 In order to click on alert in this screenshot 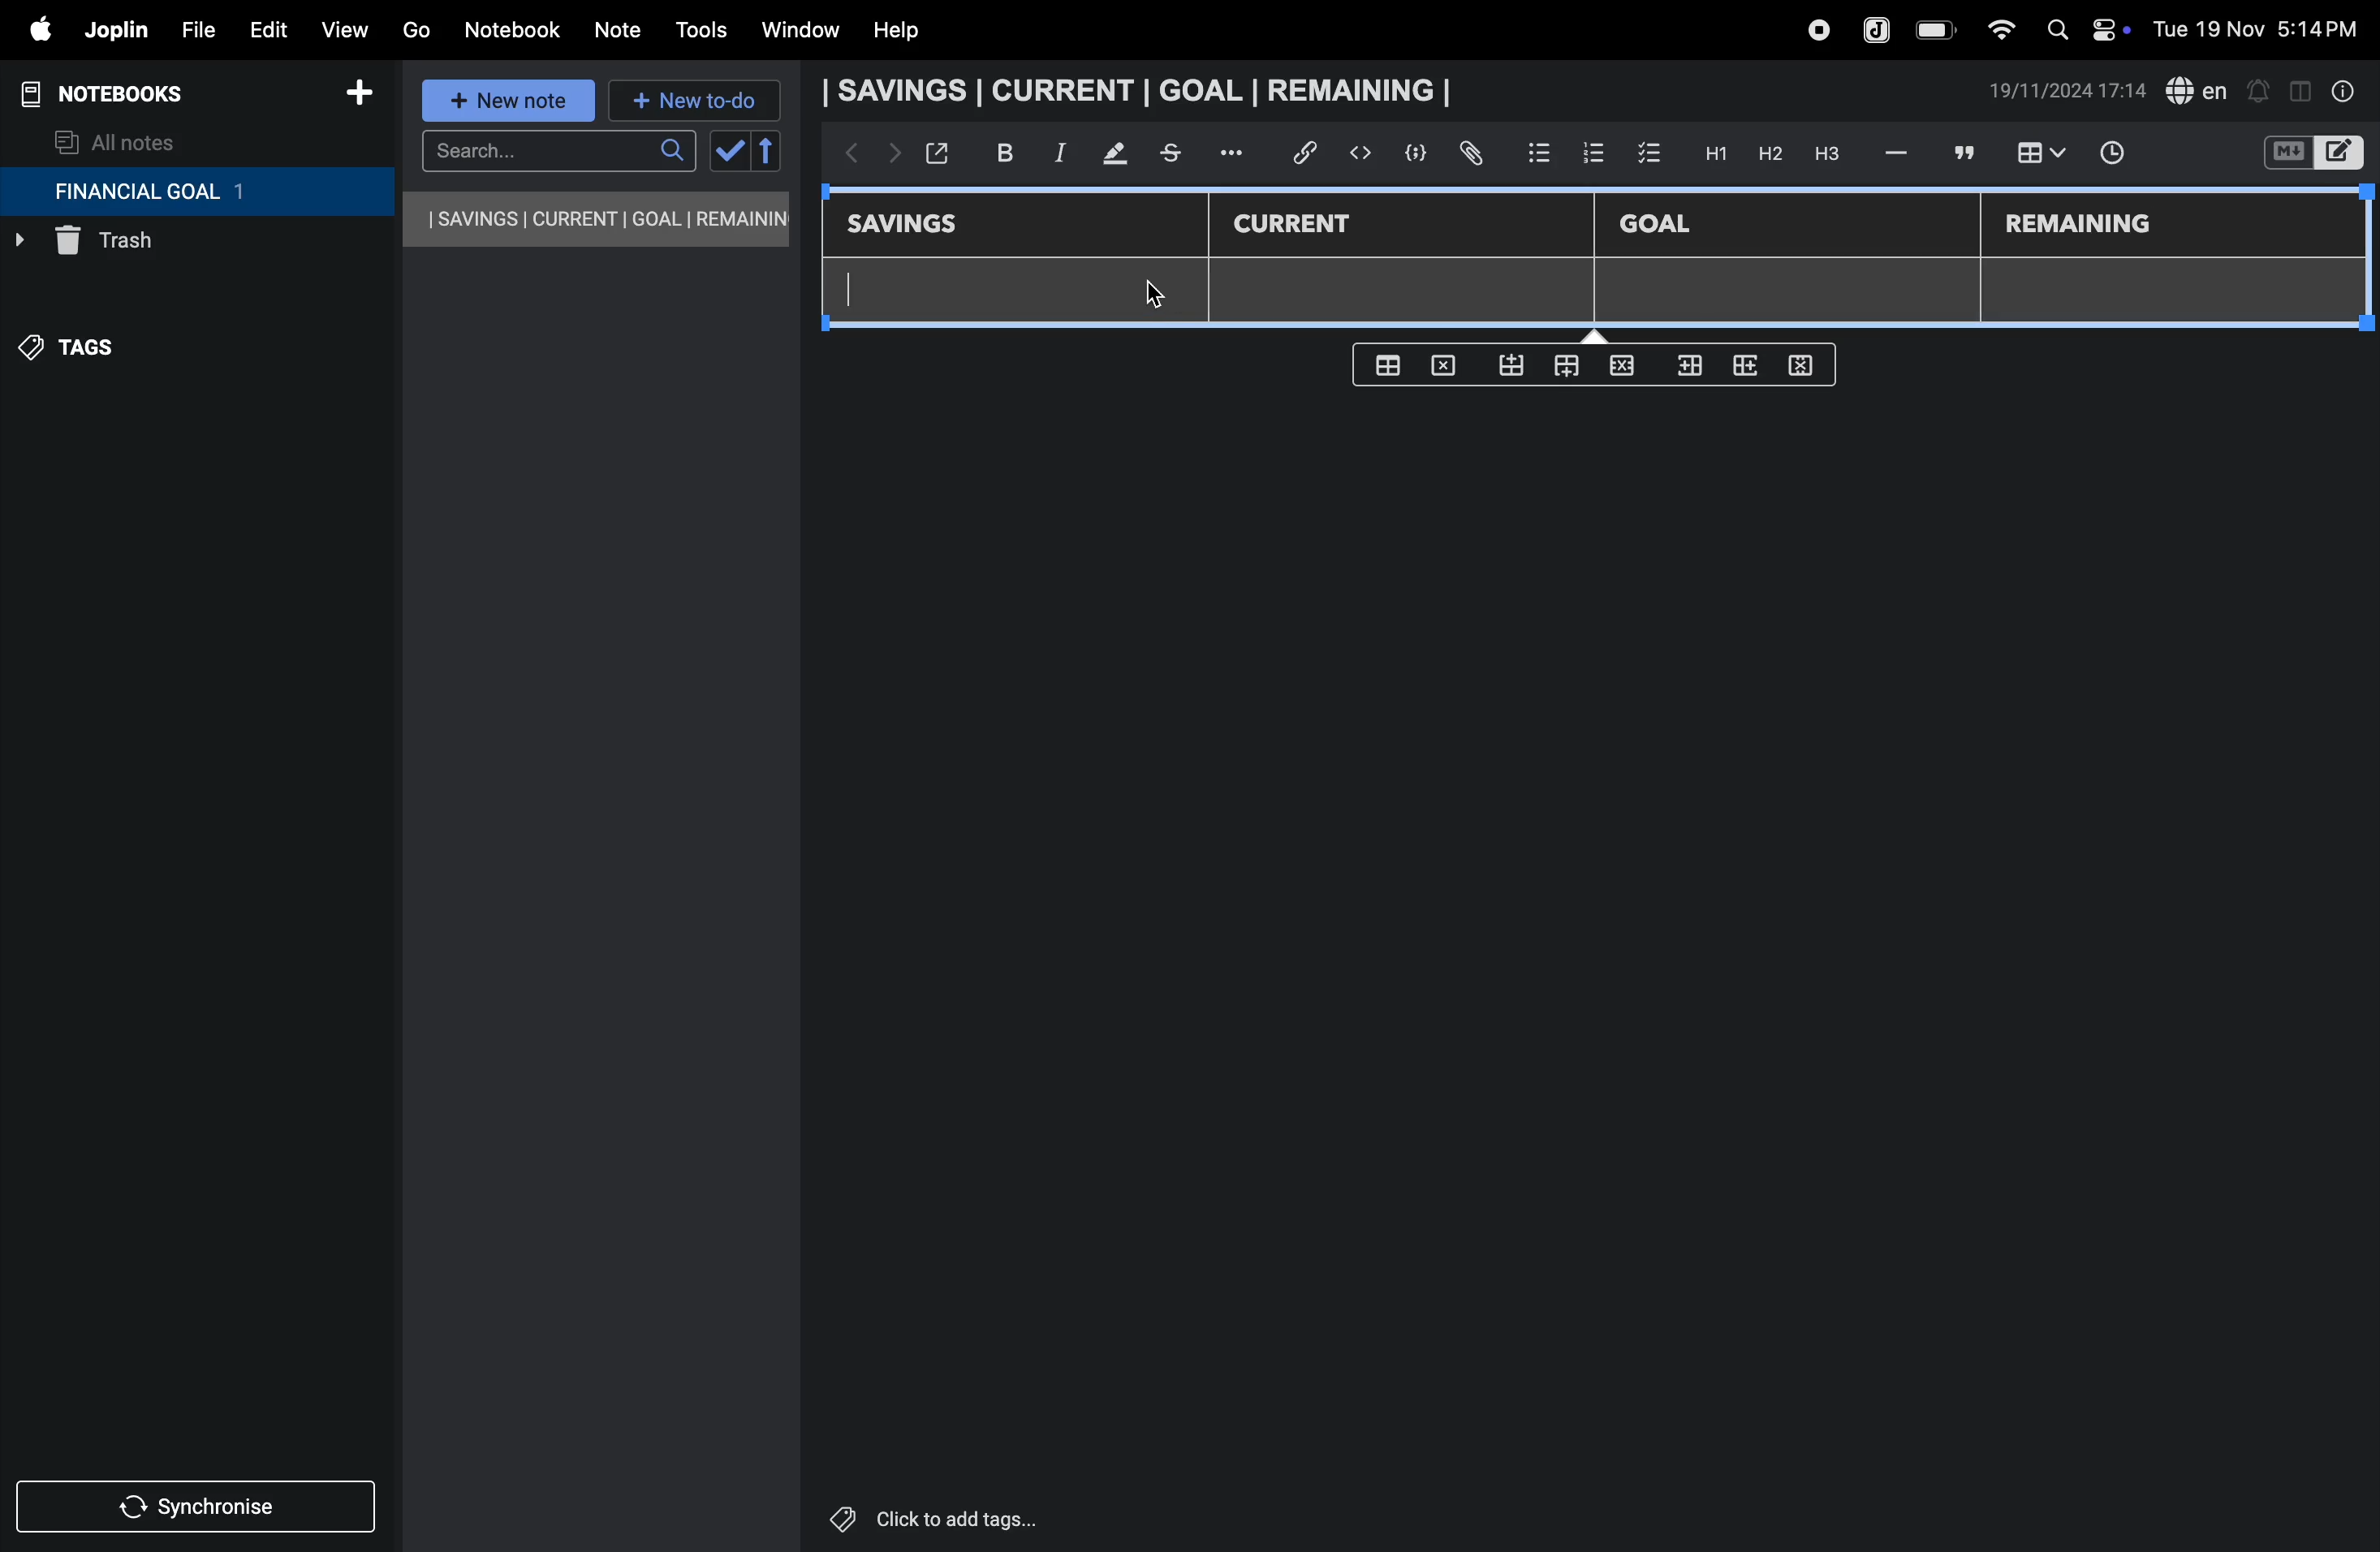, I will do `click(2257, 90)`.